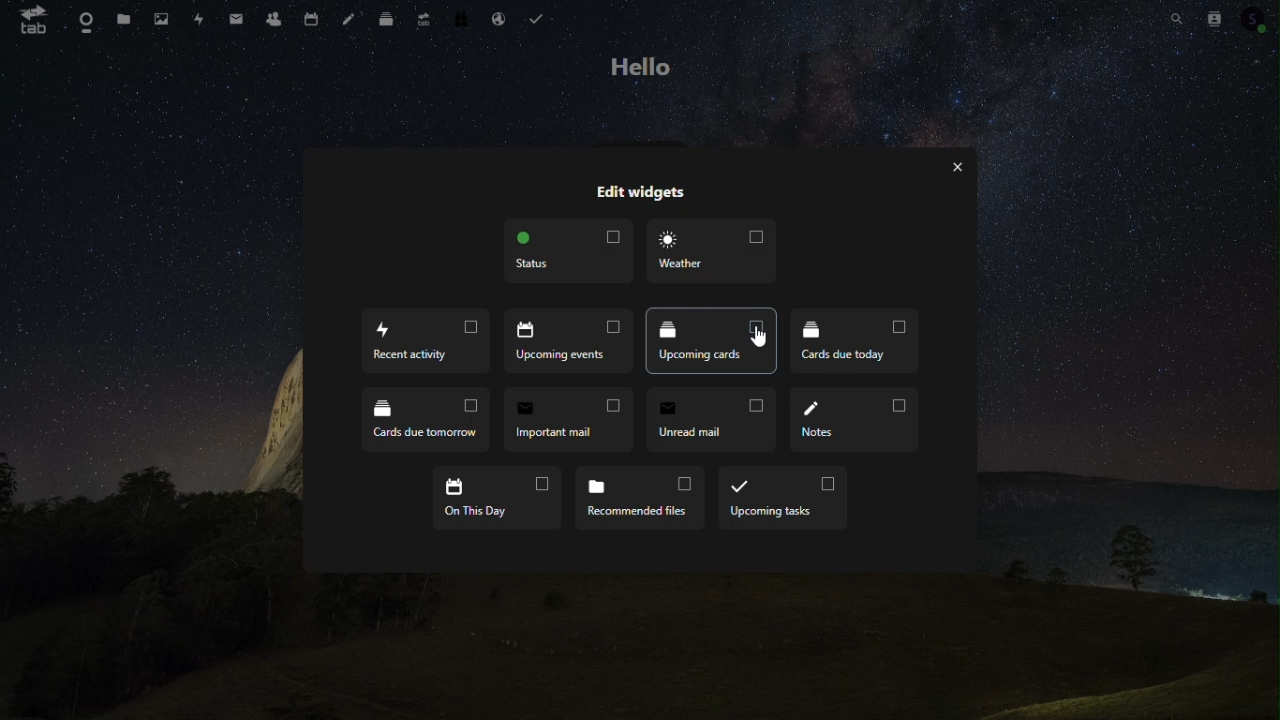 The height and width of the screenshot is (720, 1280). I want to click on tab, so click(30, 20).